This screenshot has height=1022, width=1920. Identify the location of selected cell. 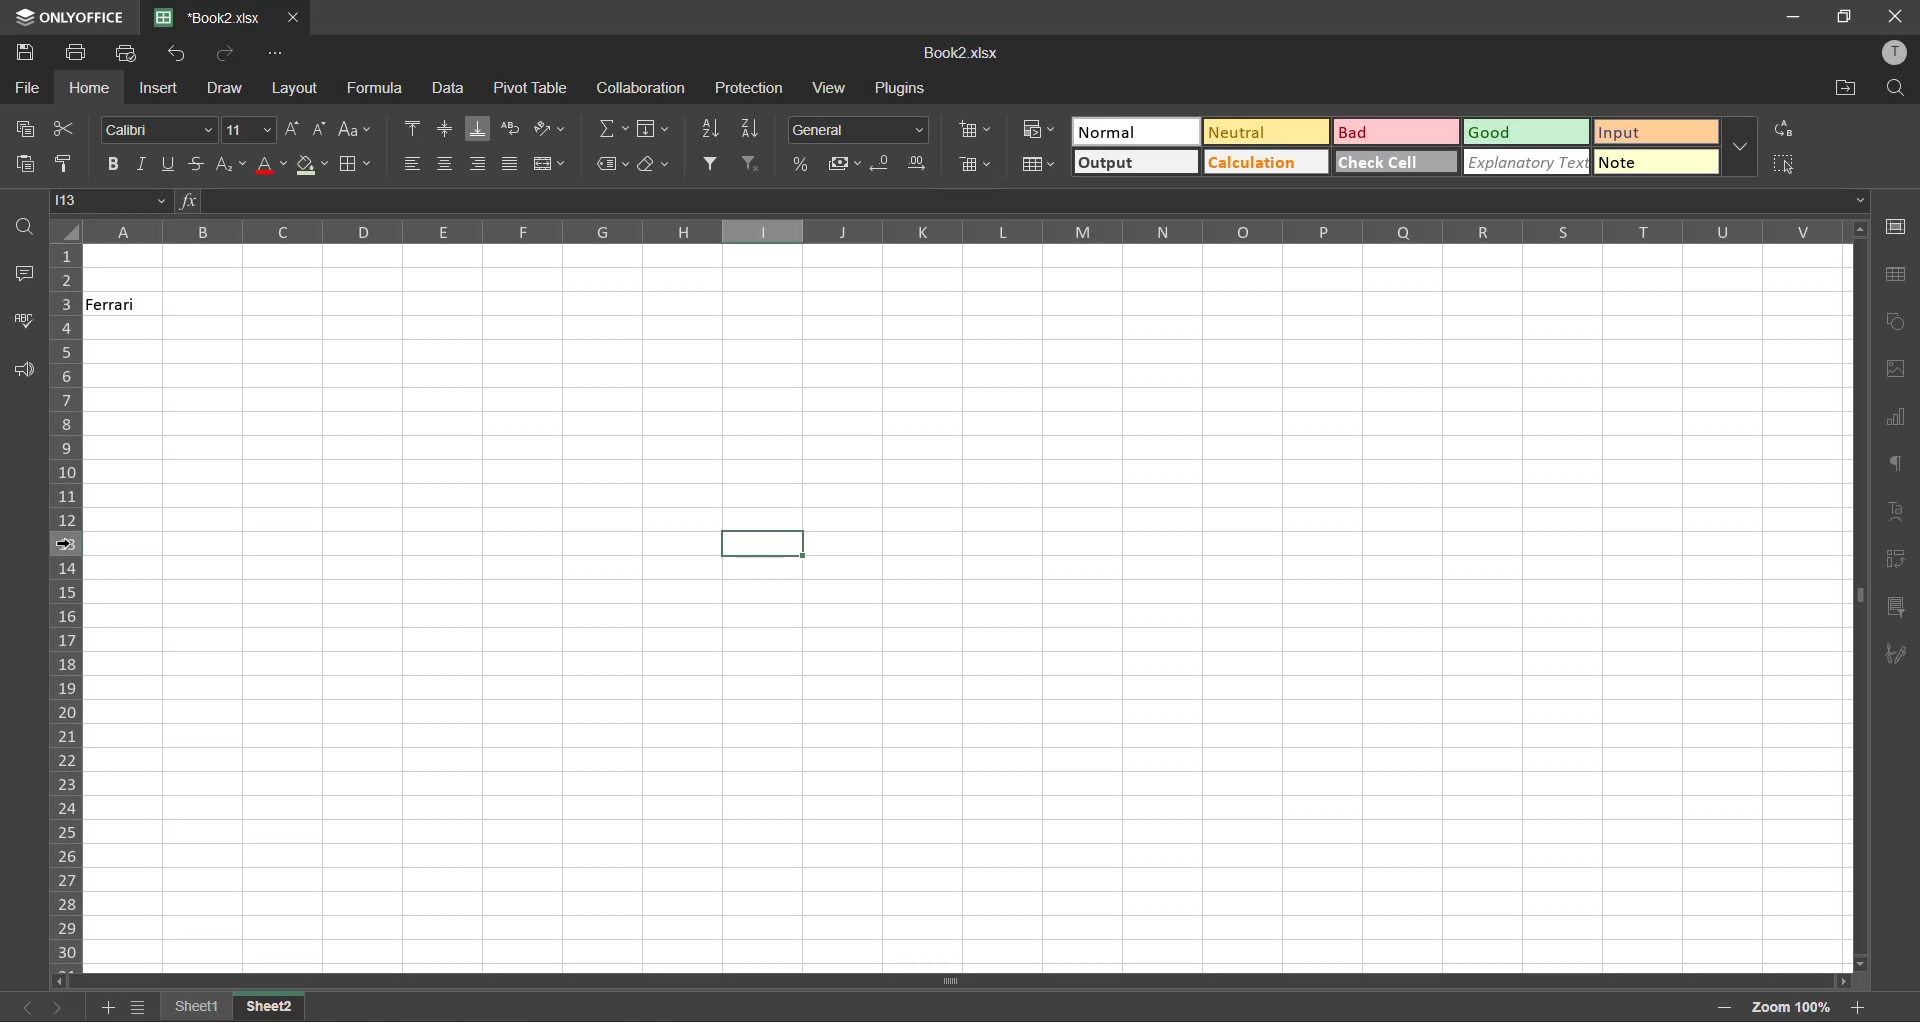
(764, 543).